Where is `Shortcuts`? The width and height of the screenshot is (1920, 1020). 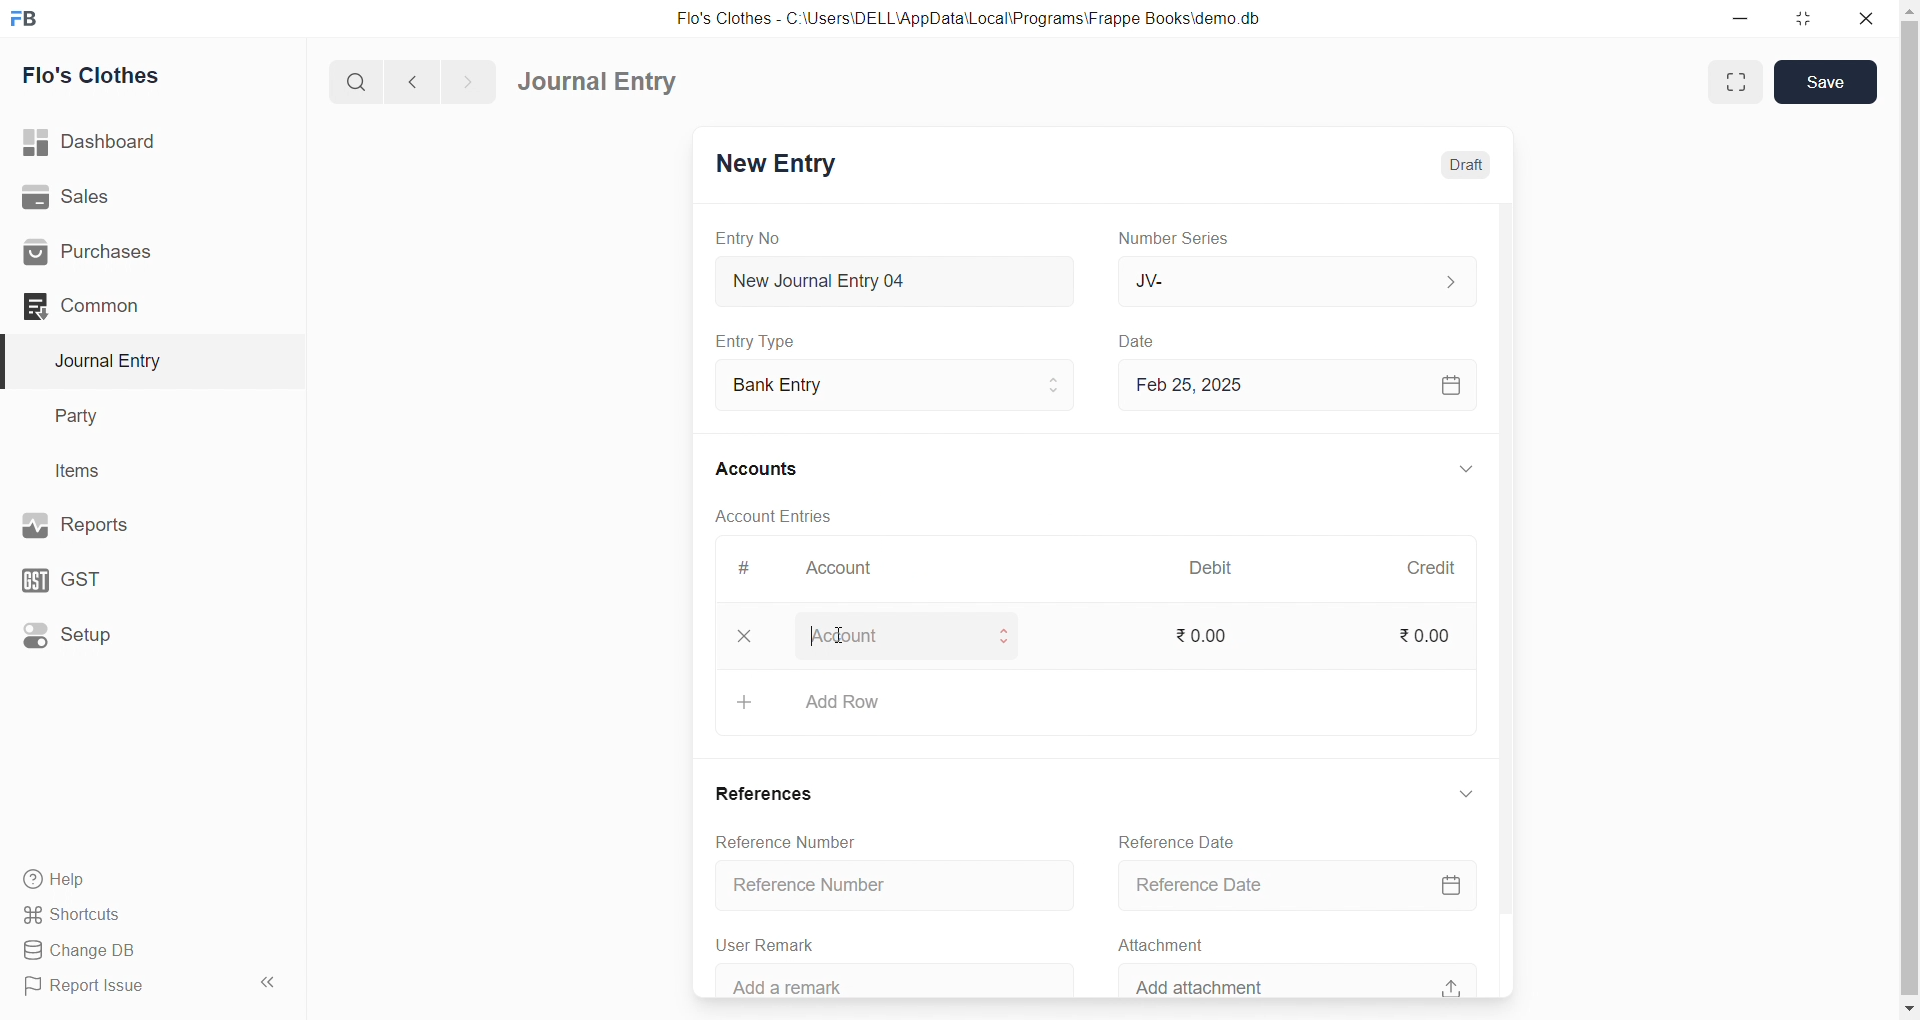
Shortcuts is located at coordinates (146, 913).